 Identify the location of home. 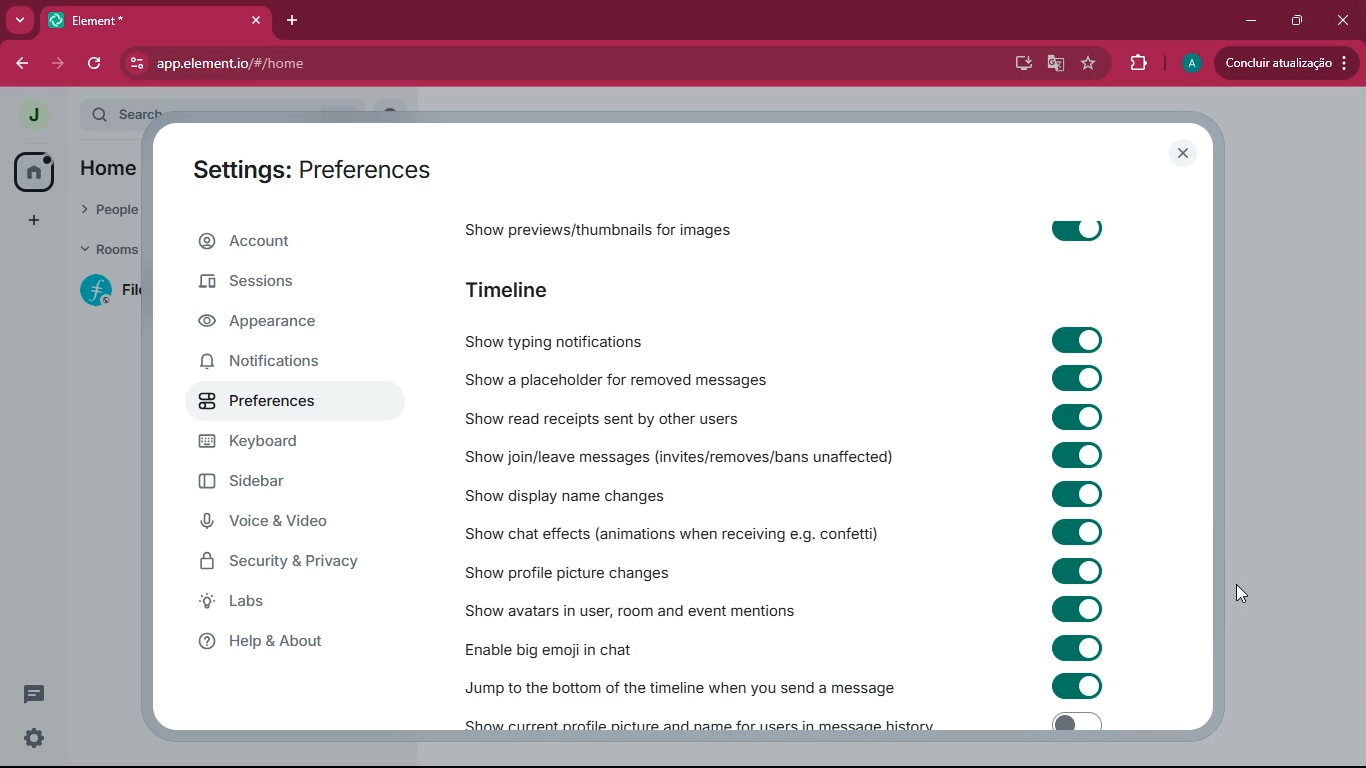
(27, 174).